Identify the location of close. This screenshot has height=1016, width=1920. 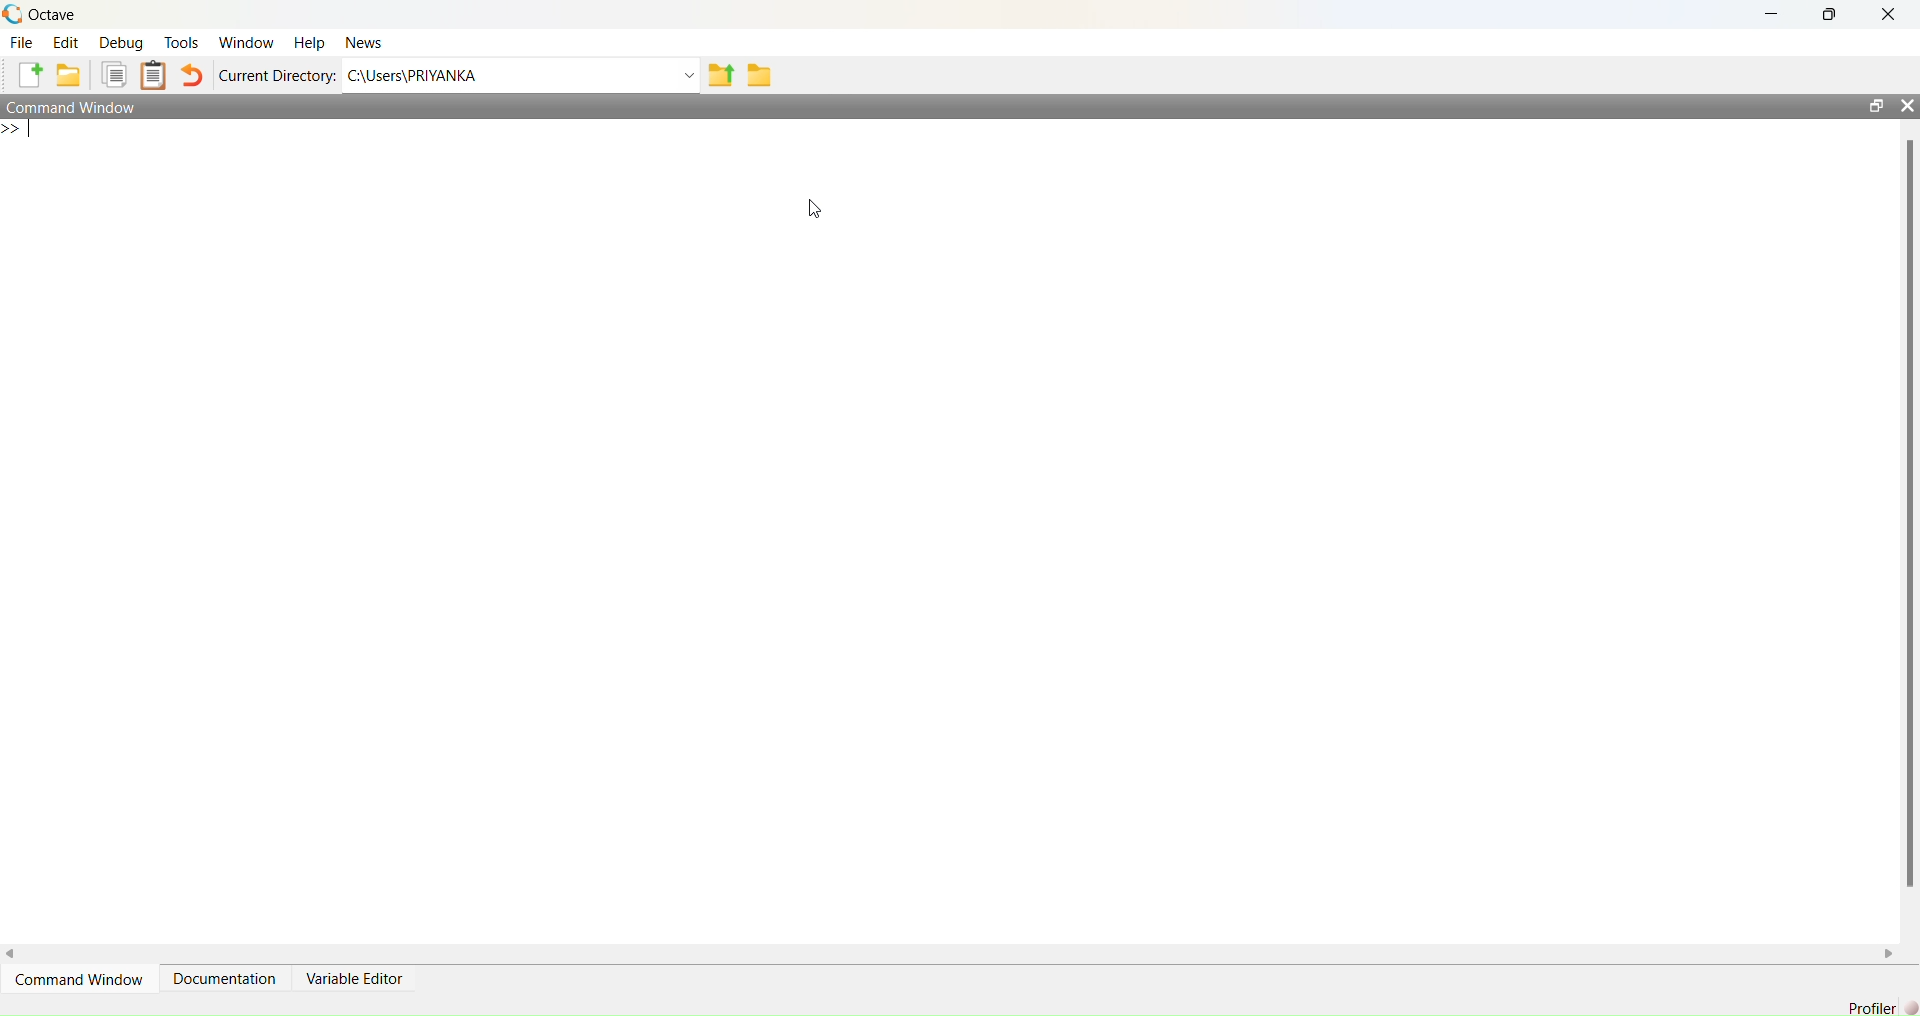
(1906, 105).